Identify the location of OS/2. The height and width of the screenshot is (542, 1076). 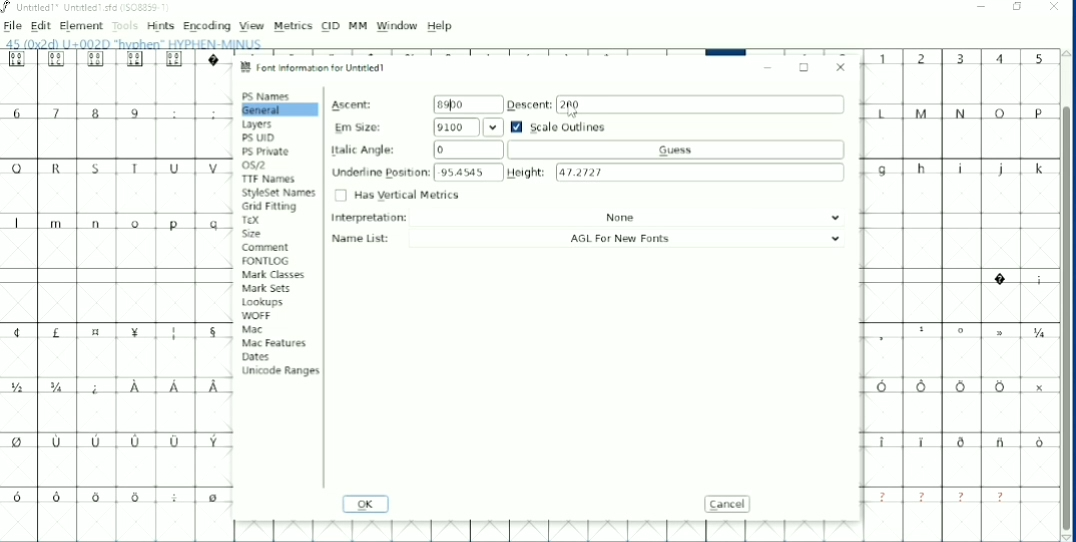
(256, 166).